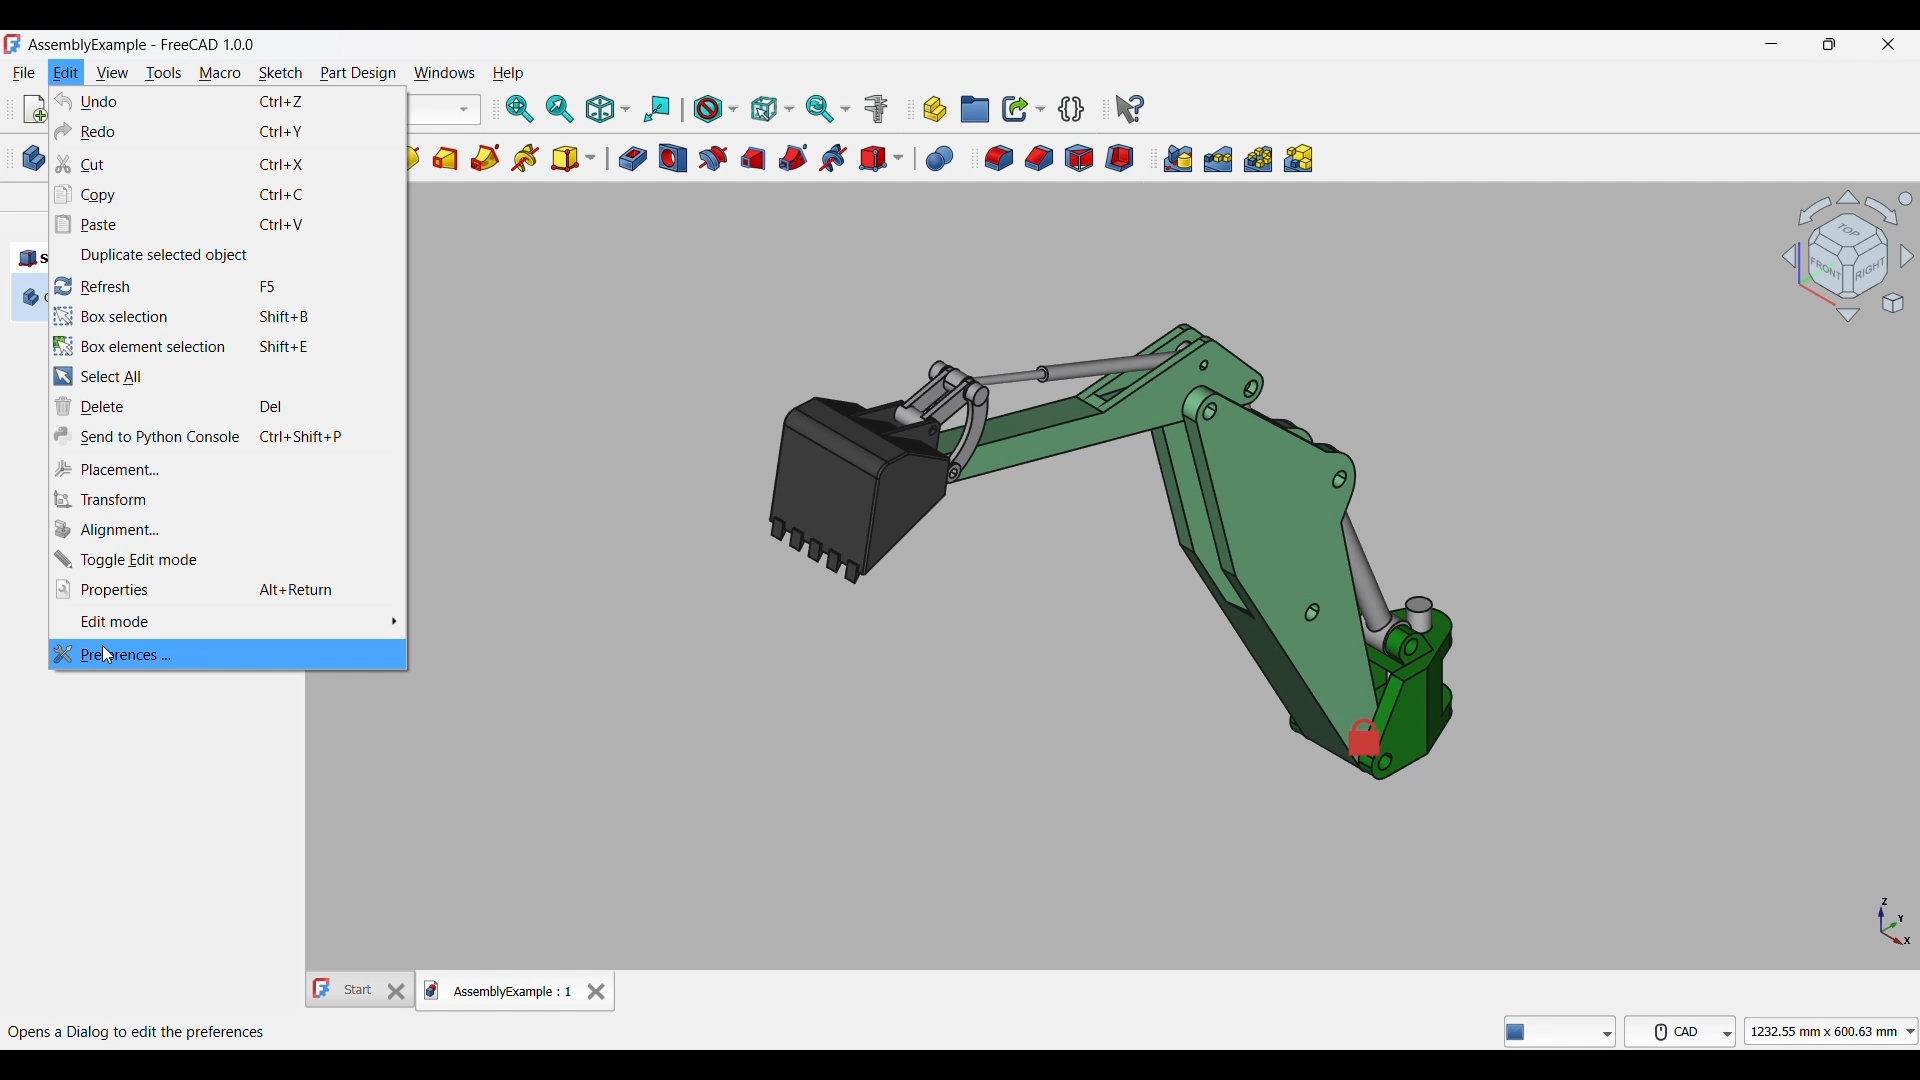  Describe the element at coordinates (1560, 1031) in the screenshot. I see `Type, Notifier, Message details` at that location.